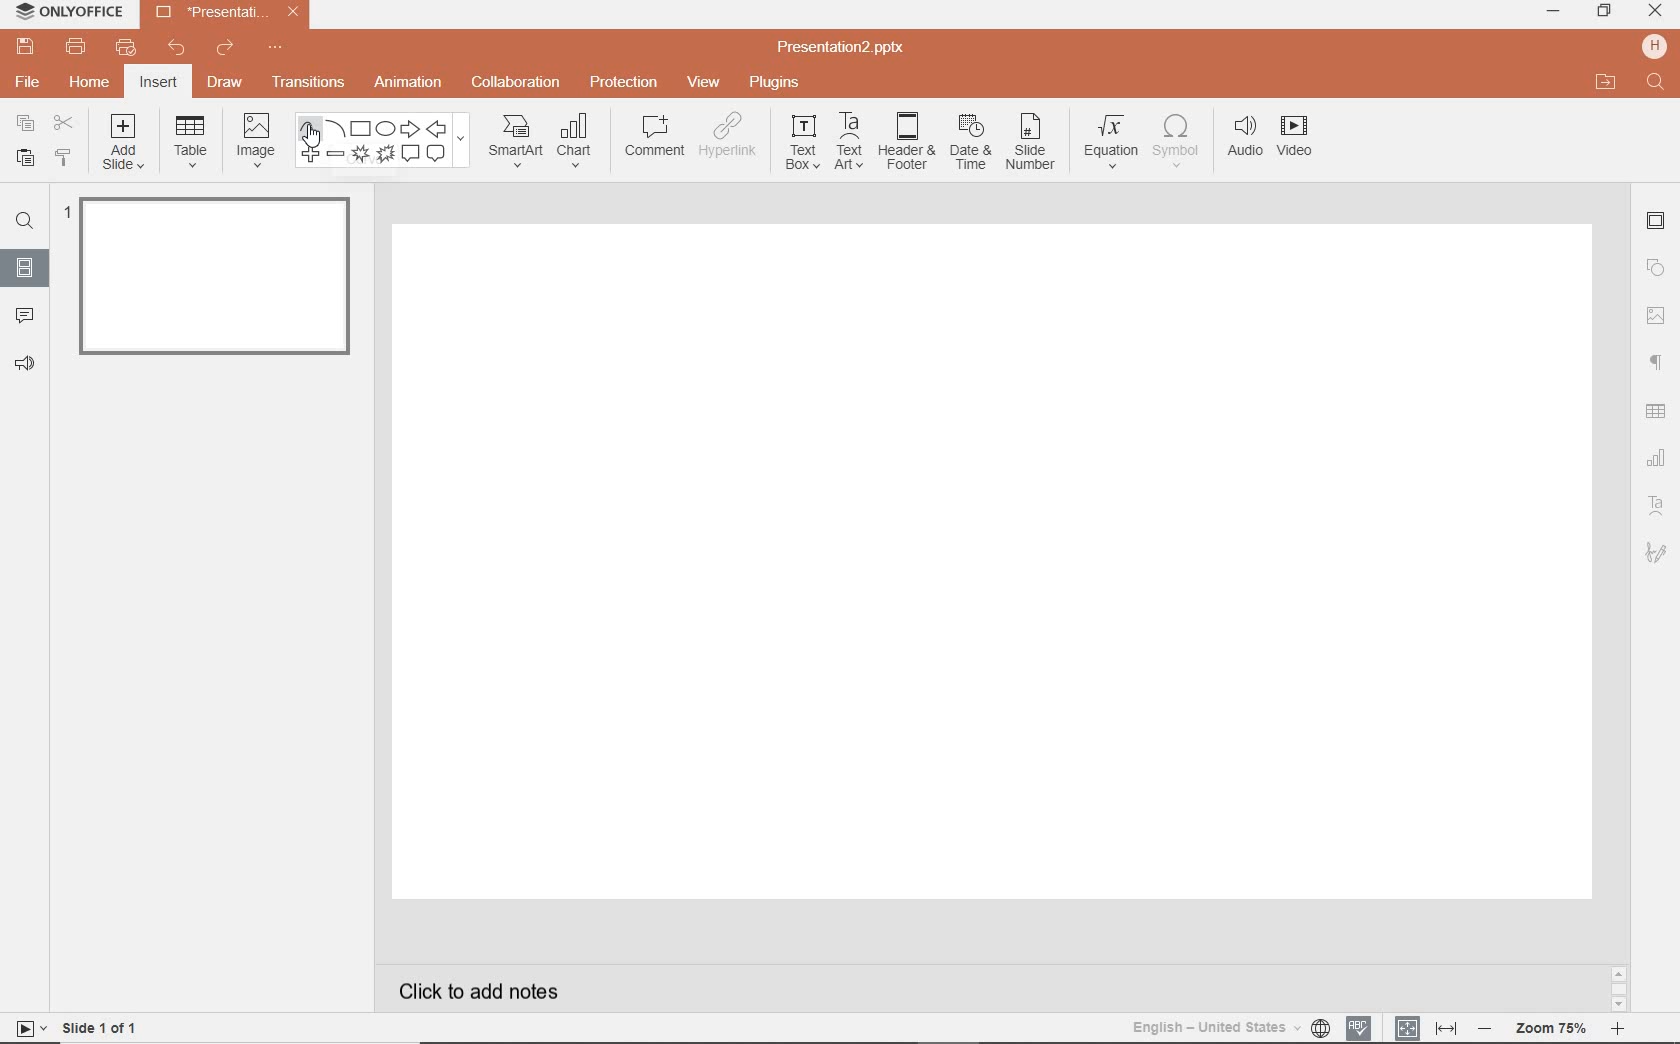 This screenshot has height=1044, width=1680. I want to click on CHART SETTINGS, so click(1659, 456).